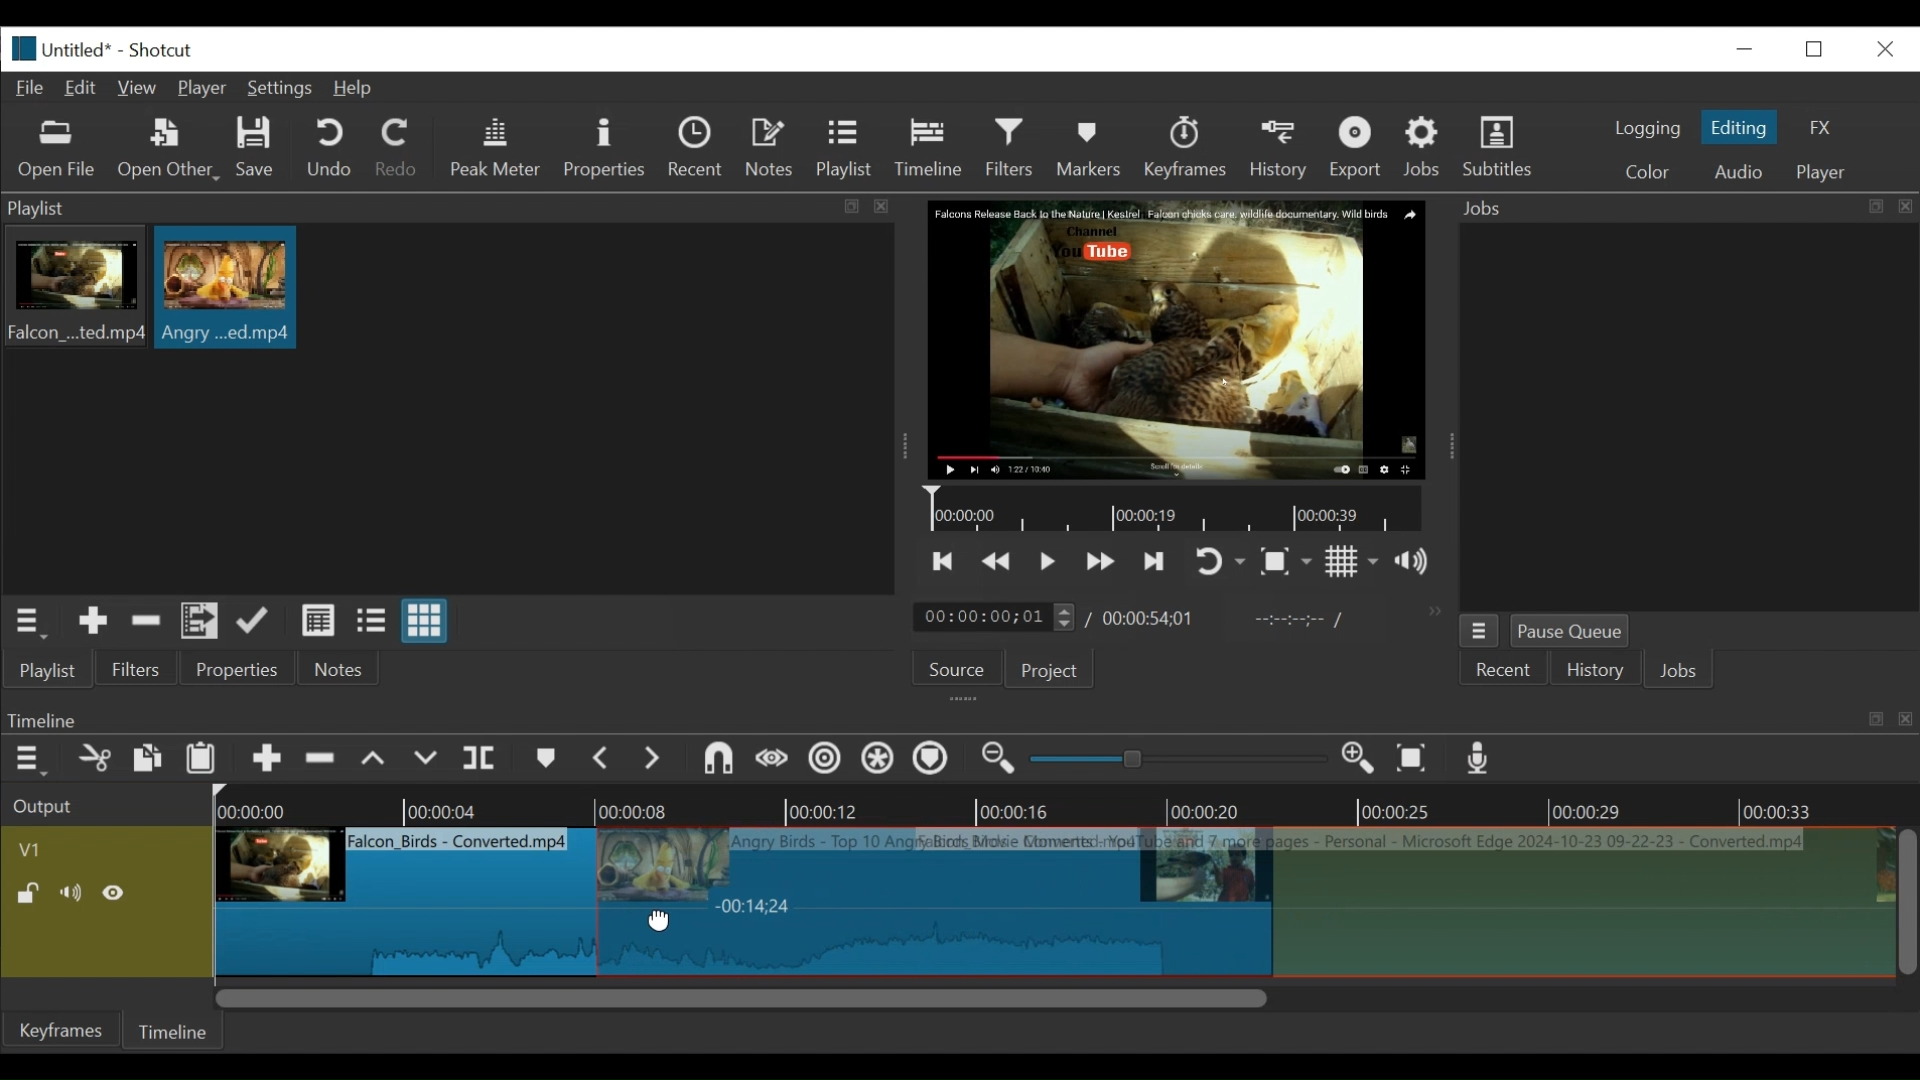 This screenshot has width=1920, height=1080. What do you see at coordinates (207, 90) in the screenshot?
I see `Player` at bounding box center [207, 90].